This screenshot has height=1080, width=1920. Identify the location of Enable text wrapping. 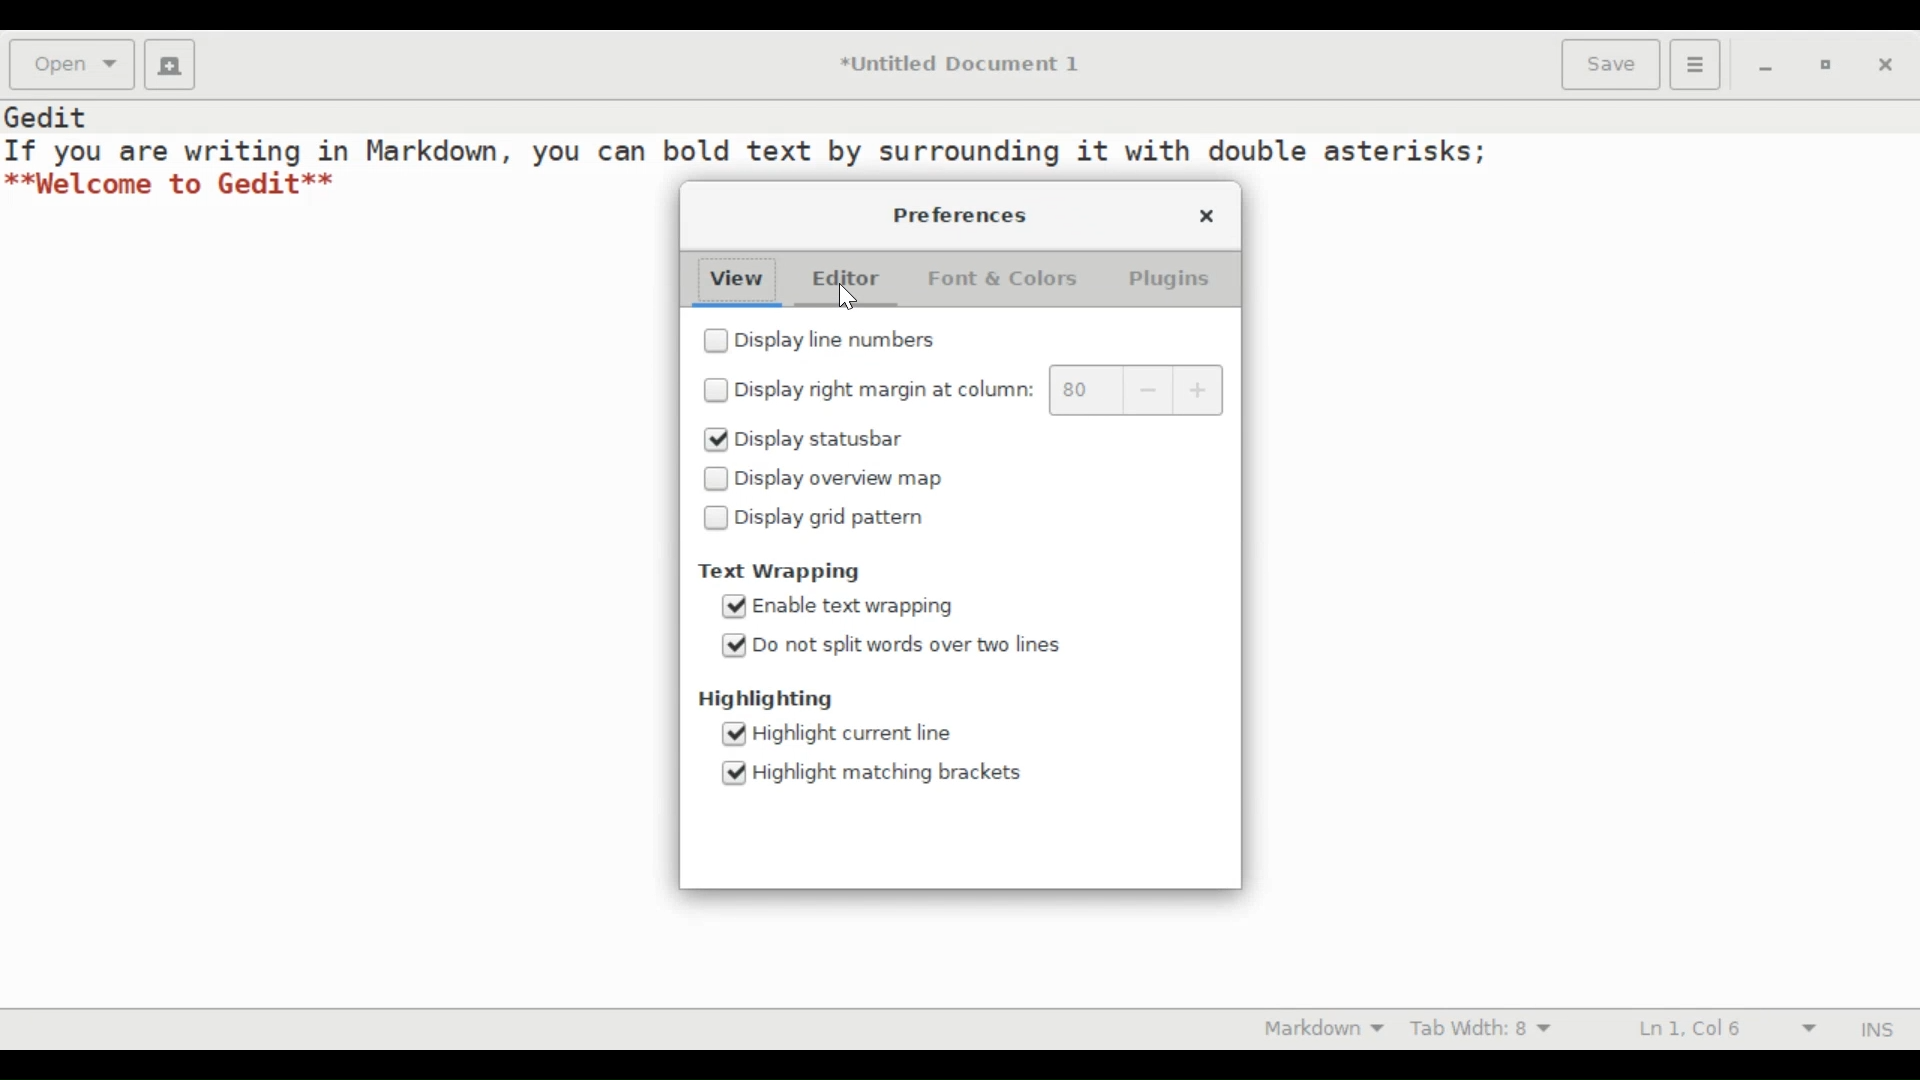
(855, 607).